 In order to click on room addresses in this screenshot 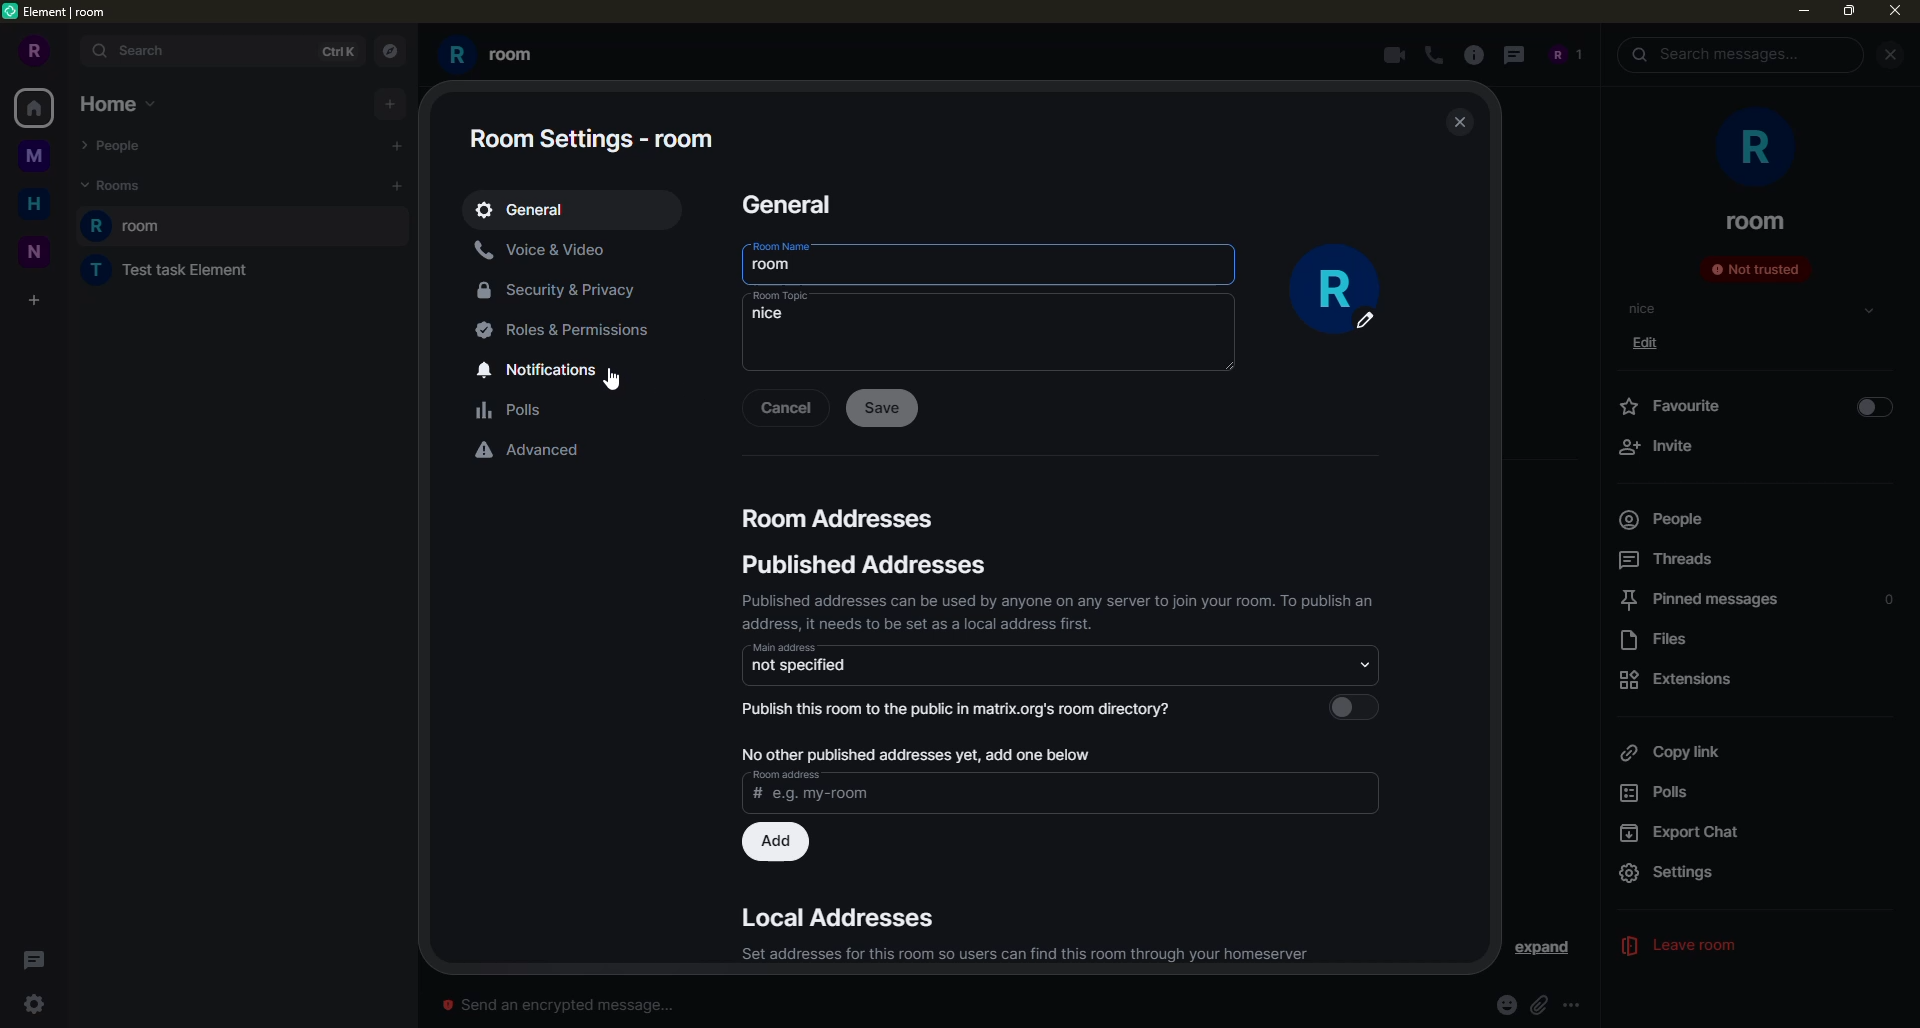, I will do `click(843, 518)`.